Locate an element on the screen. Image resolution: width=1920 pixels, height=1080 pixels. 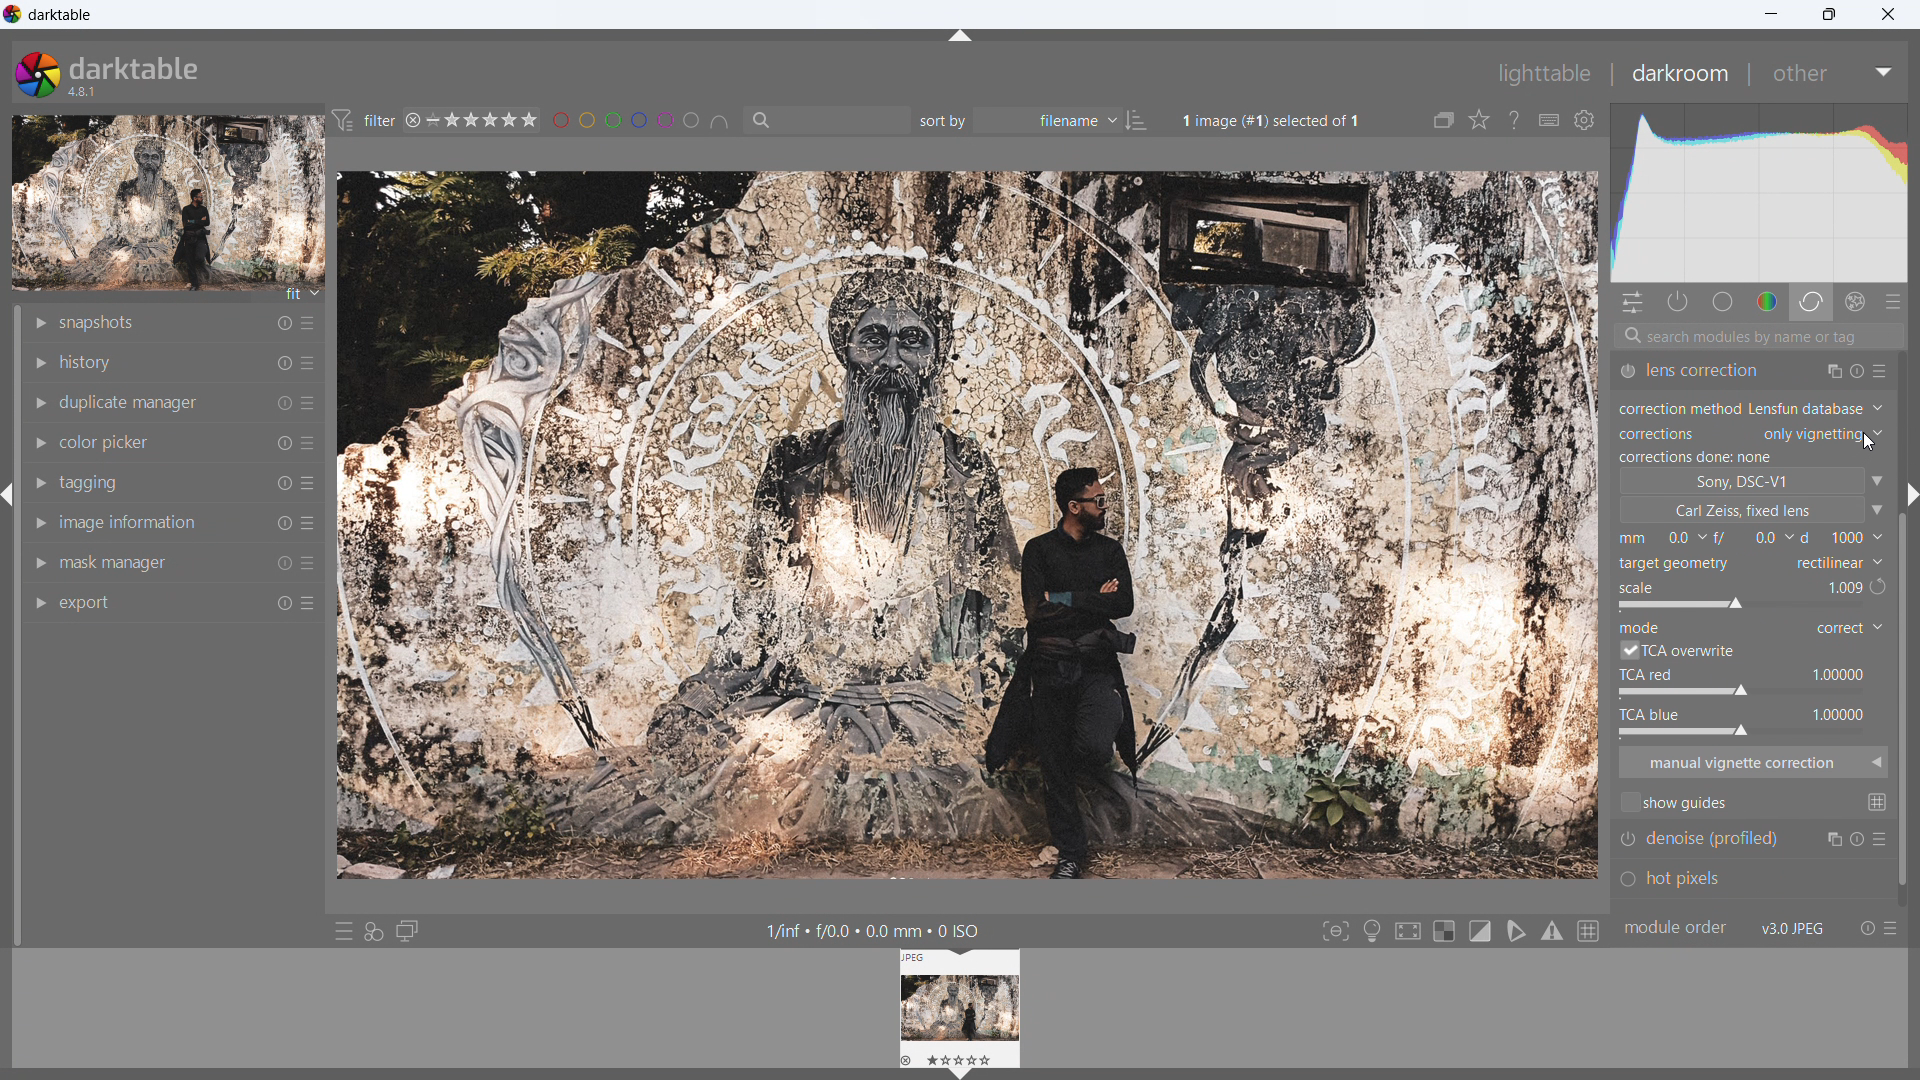
more options is located at coordinates (313, 527).